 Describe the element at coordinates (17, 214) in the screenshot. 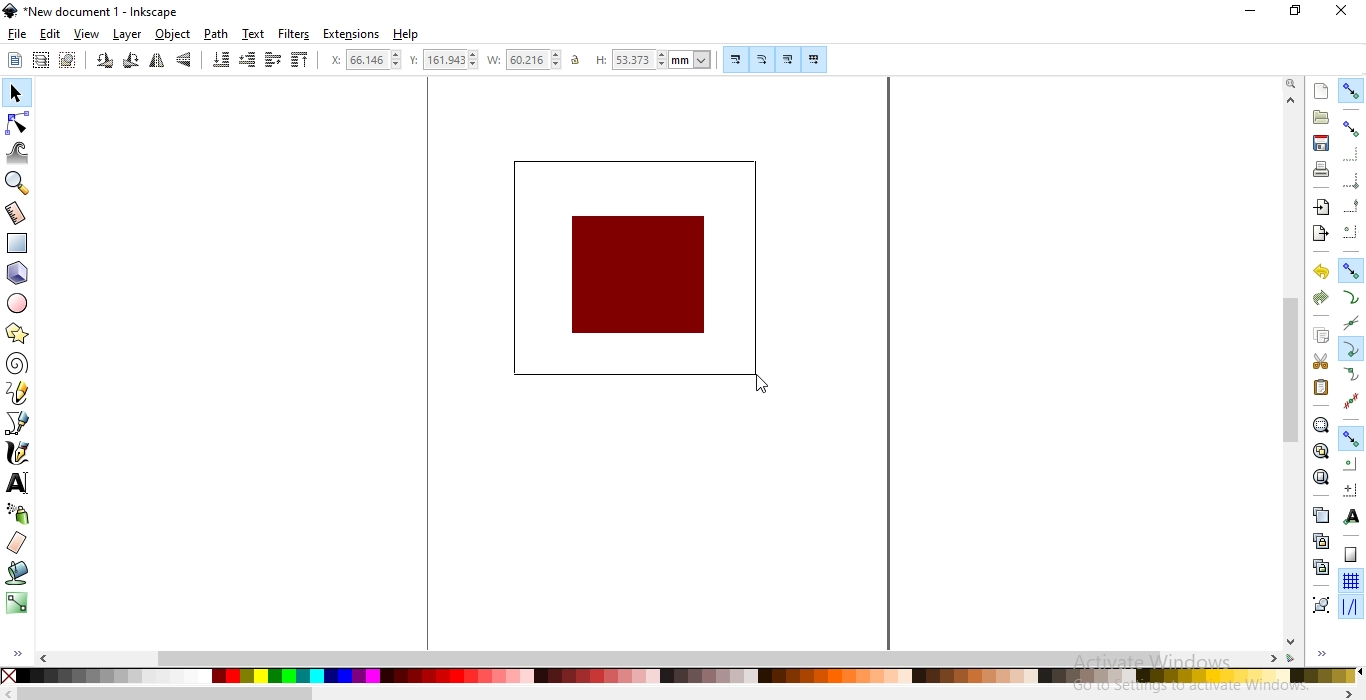

I see `measurement tool` at that location.